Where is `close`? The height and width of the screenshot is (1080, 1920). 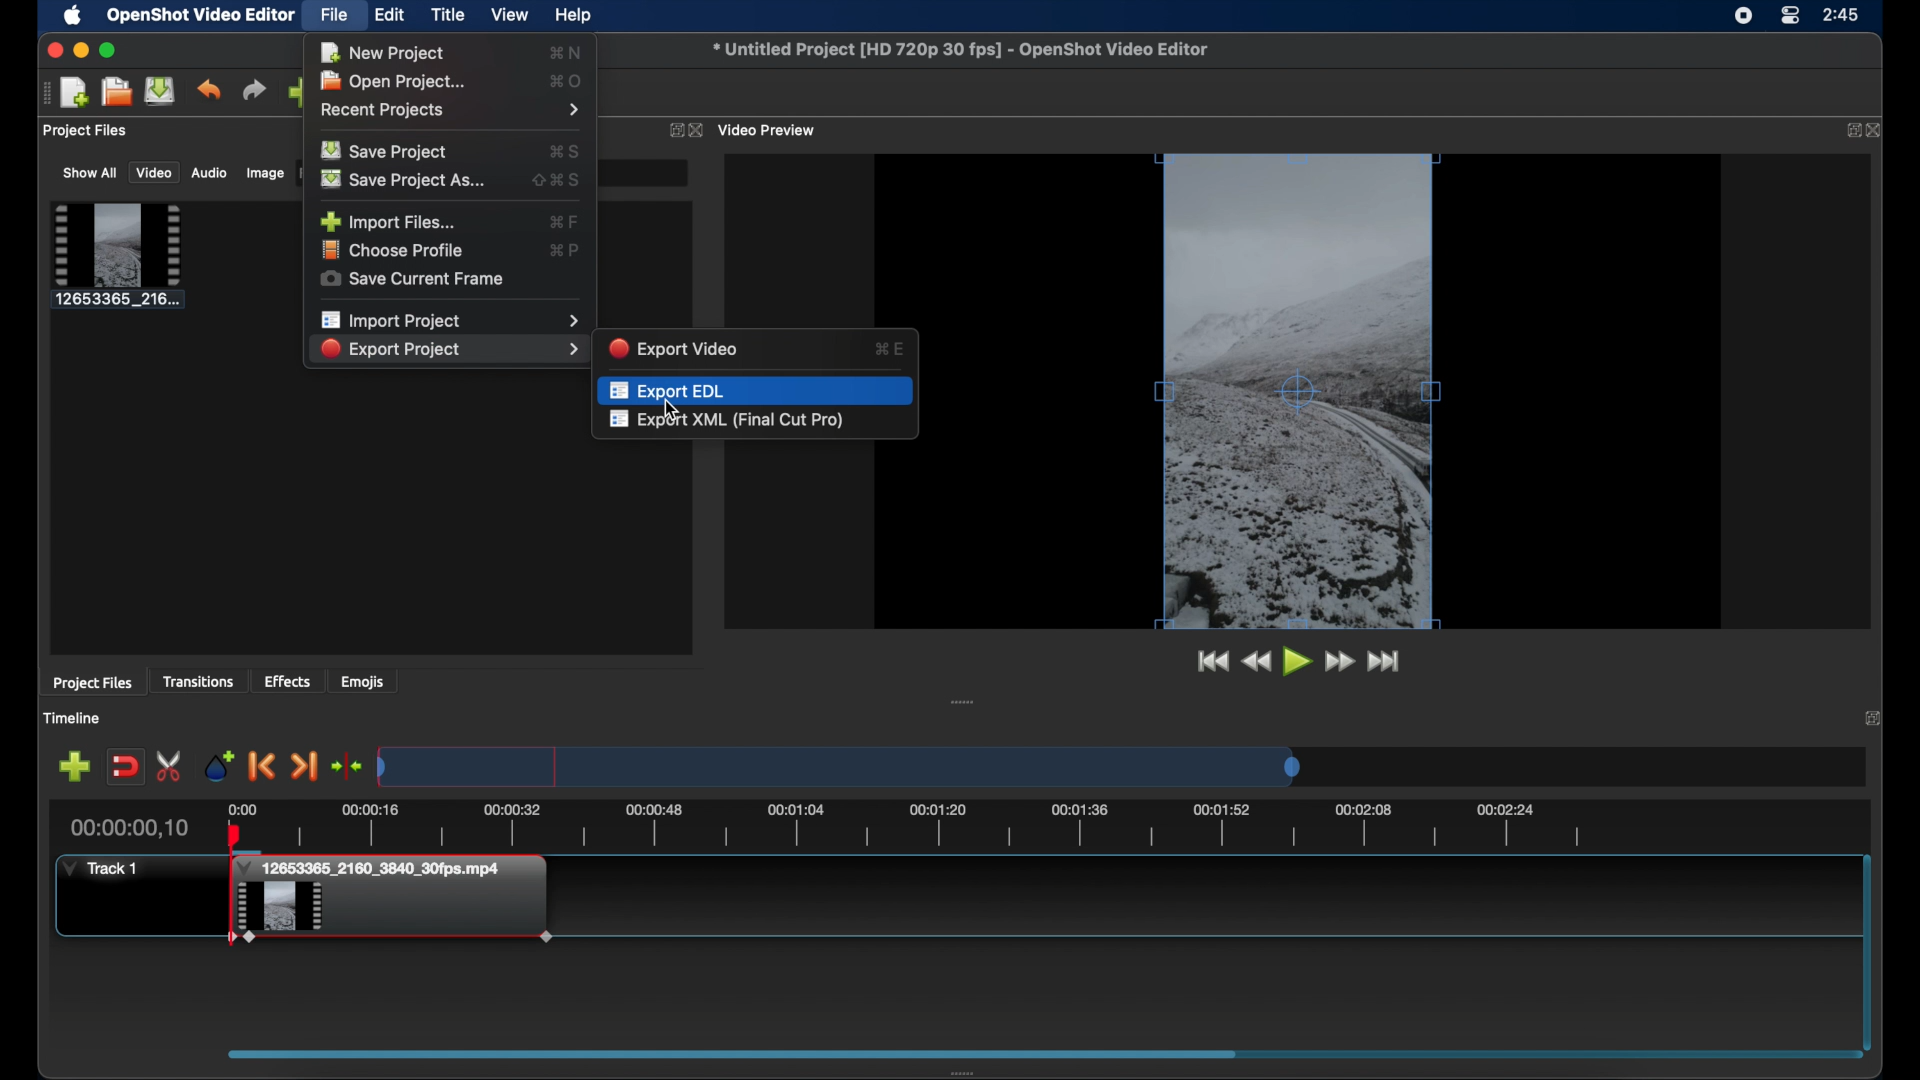
close is located at coordinates (1876, 130).